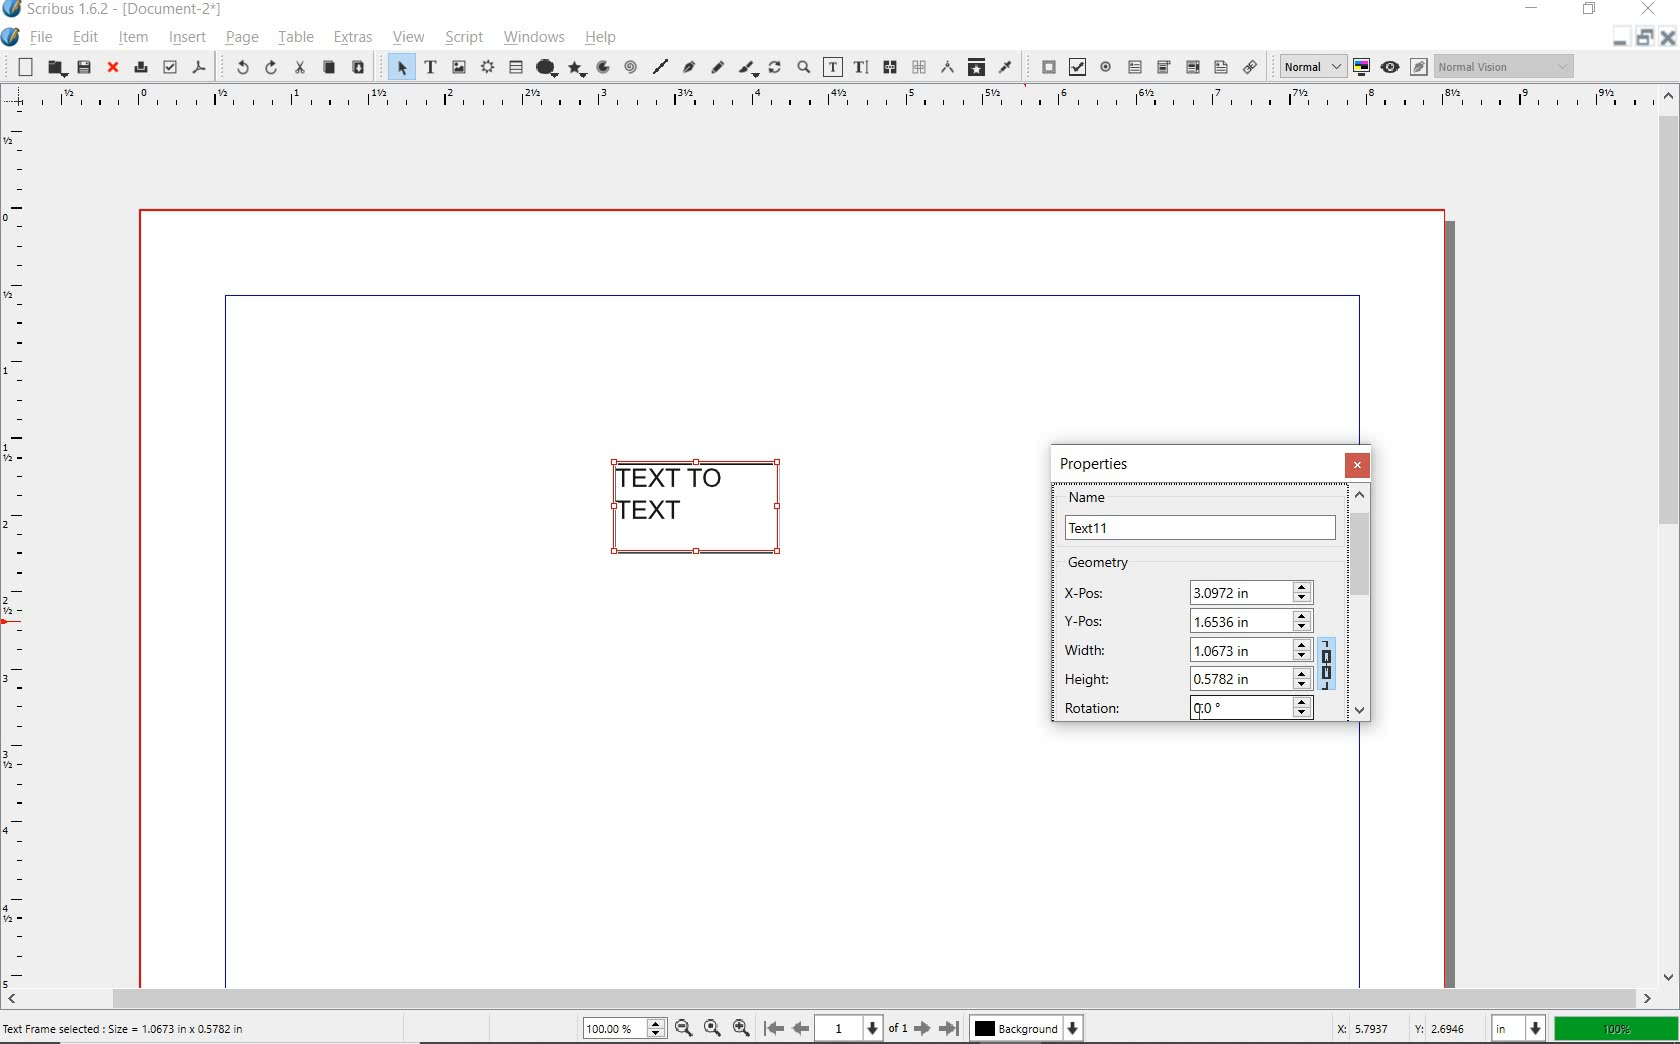 The width and height of the screenshot is (1680, 1044). I want to click on pdf radio button, so click(1105, 67).